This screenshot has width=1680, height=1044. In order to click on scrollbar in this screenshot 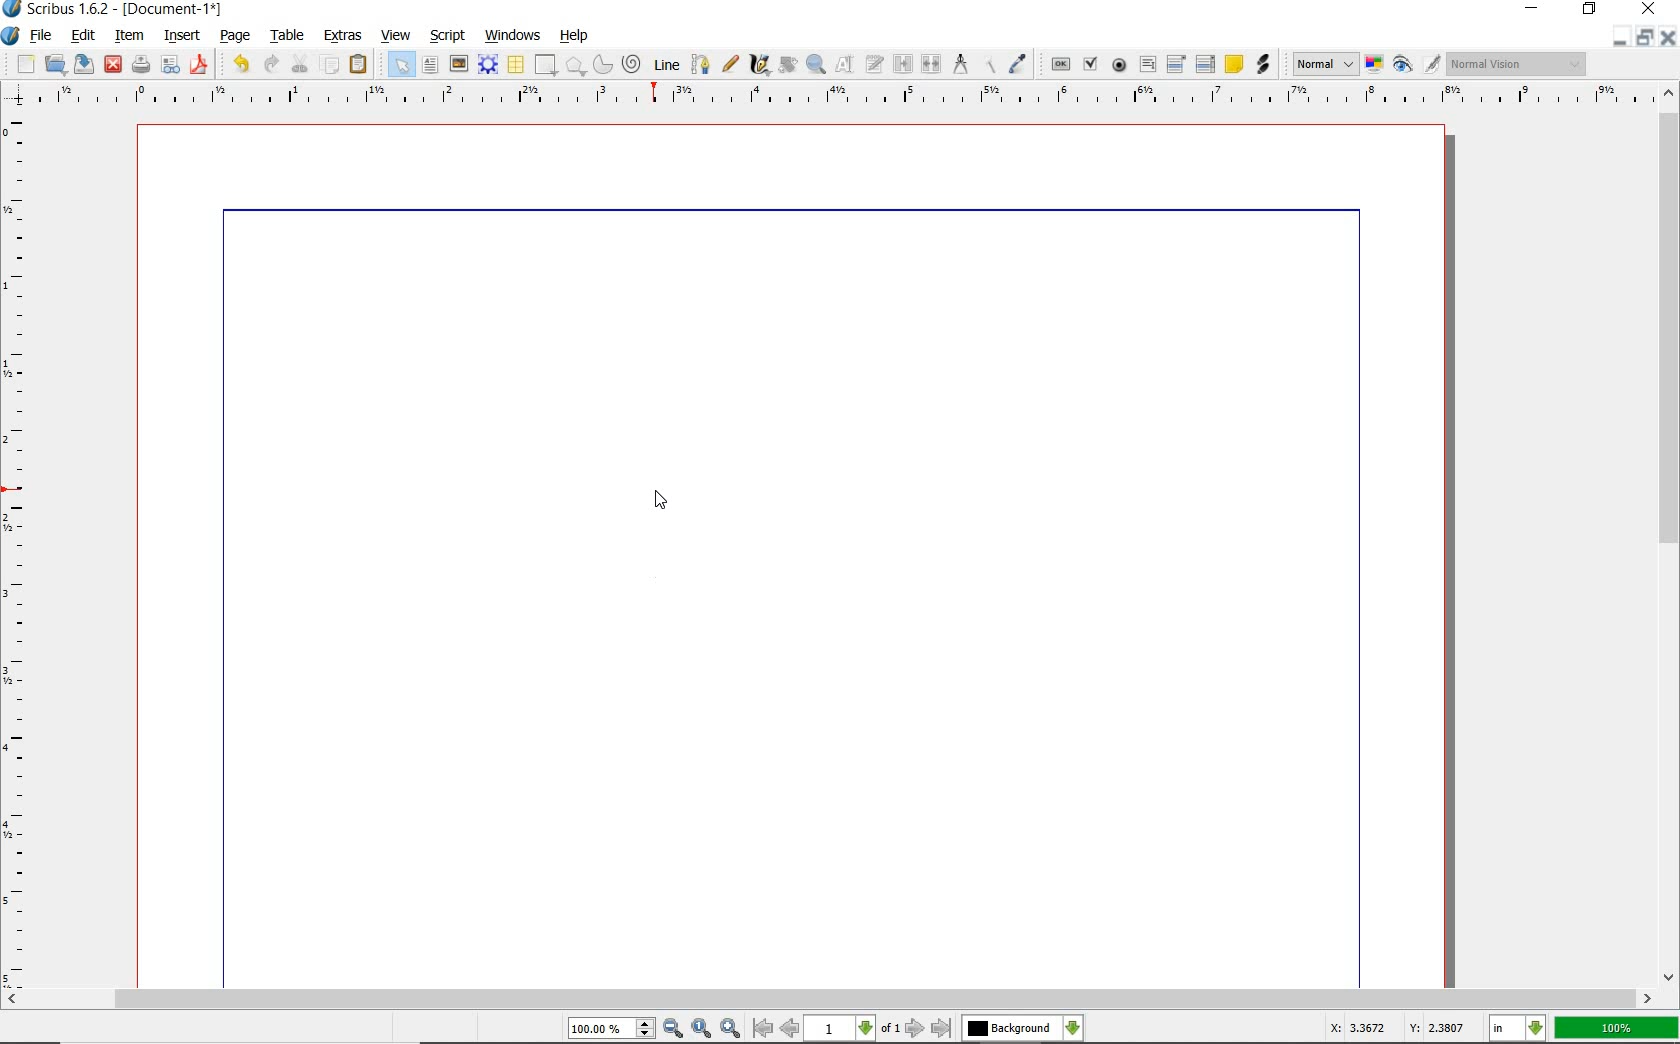, I will do `click(1670, 535)`.